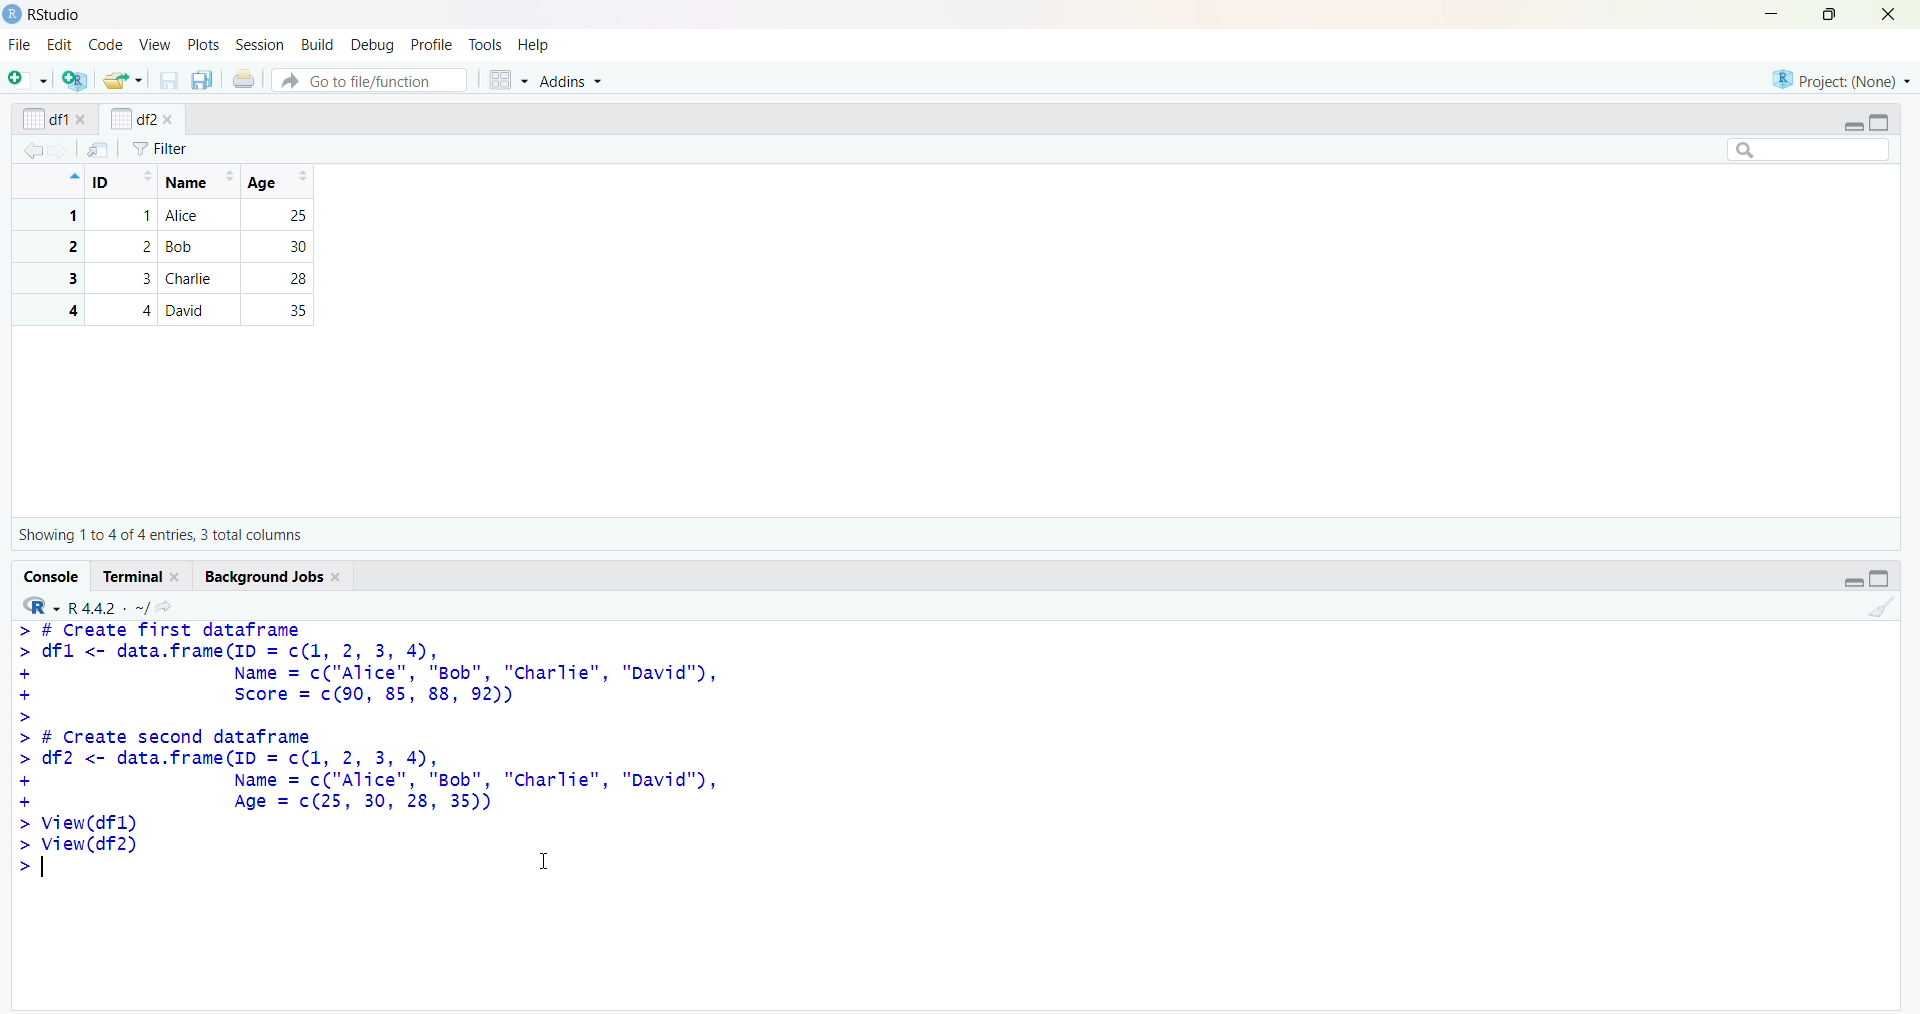 The image size is (1920, 1014). Describe the element at coordinates (60, 45) in the screenshot. I see `edit` at that location.